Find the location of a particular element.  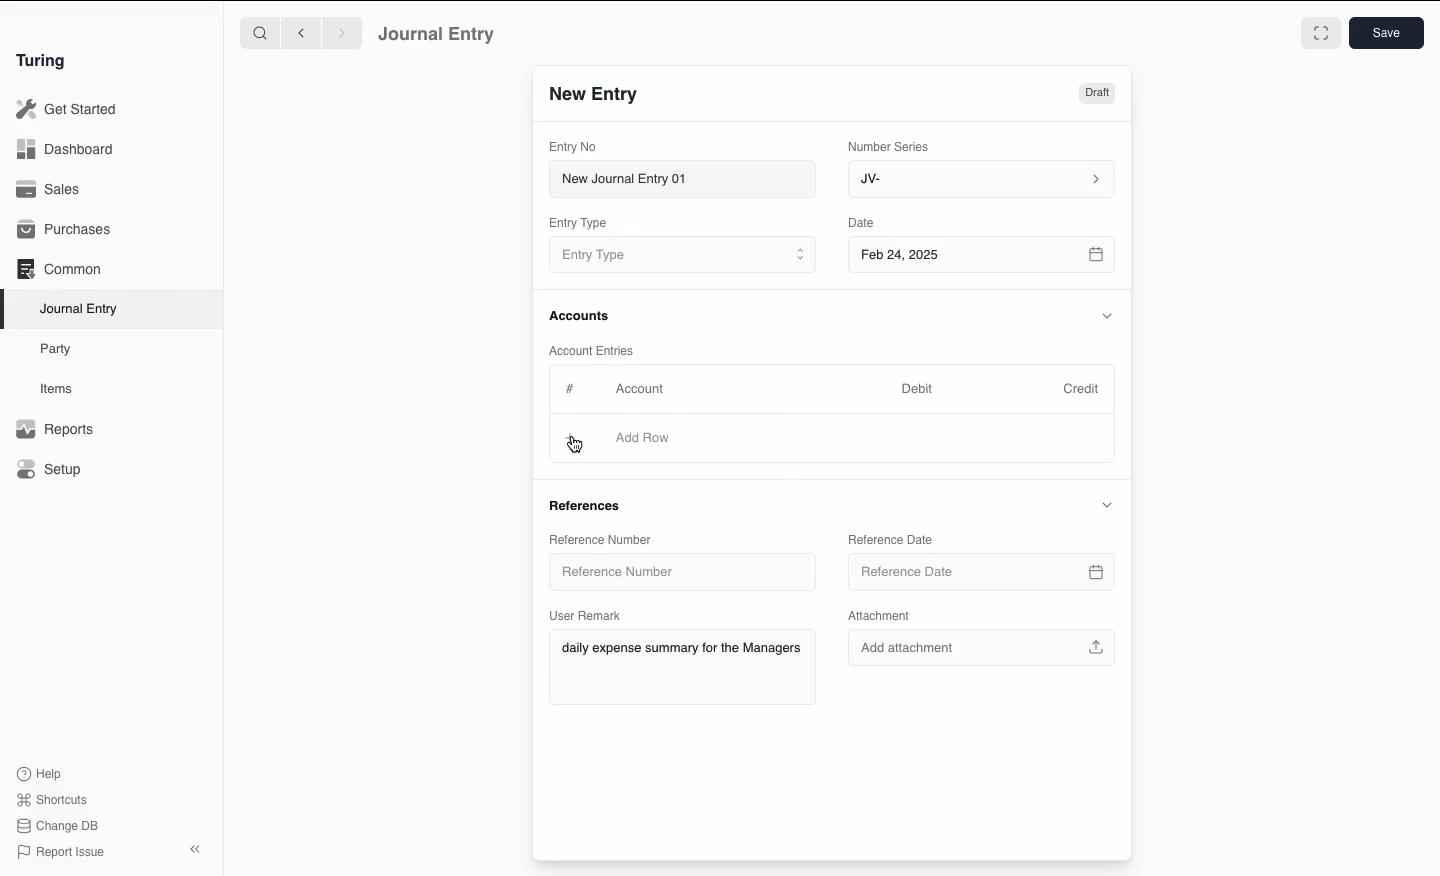

Reports is located at coordinates (55, 429).